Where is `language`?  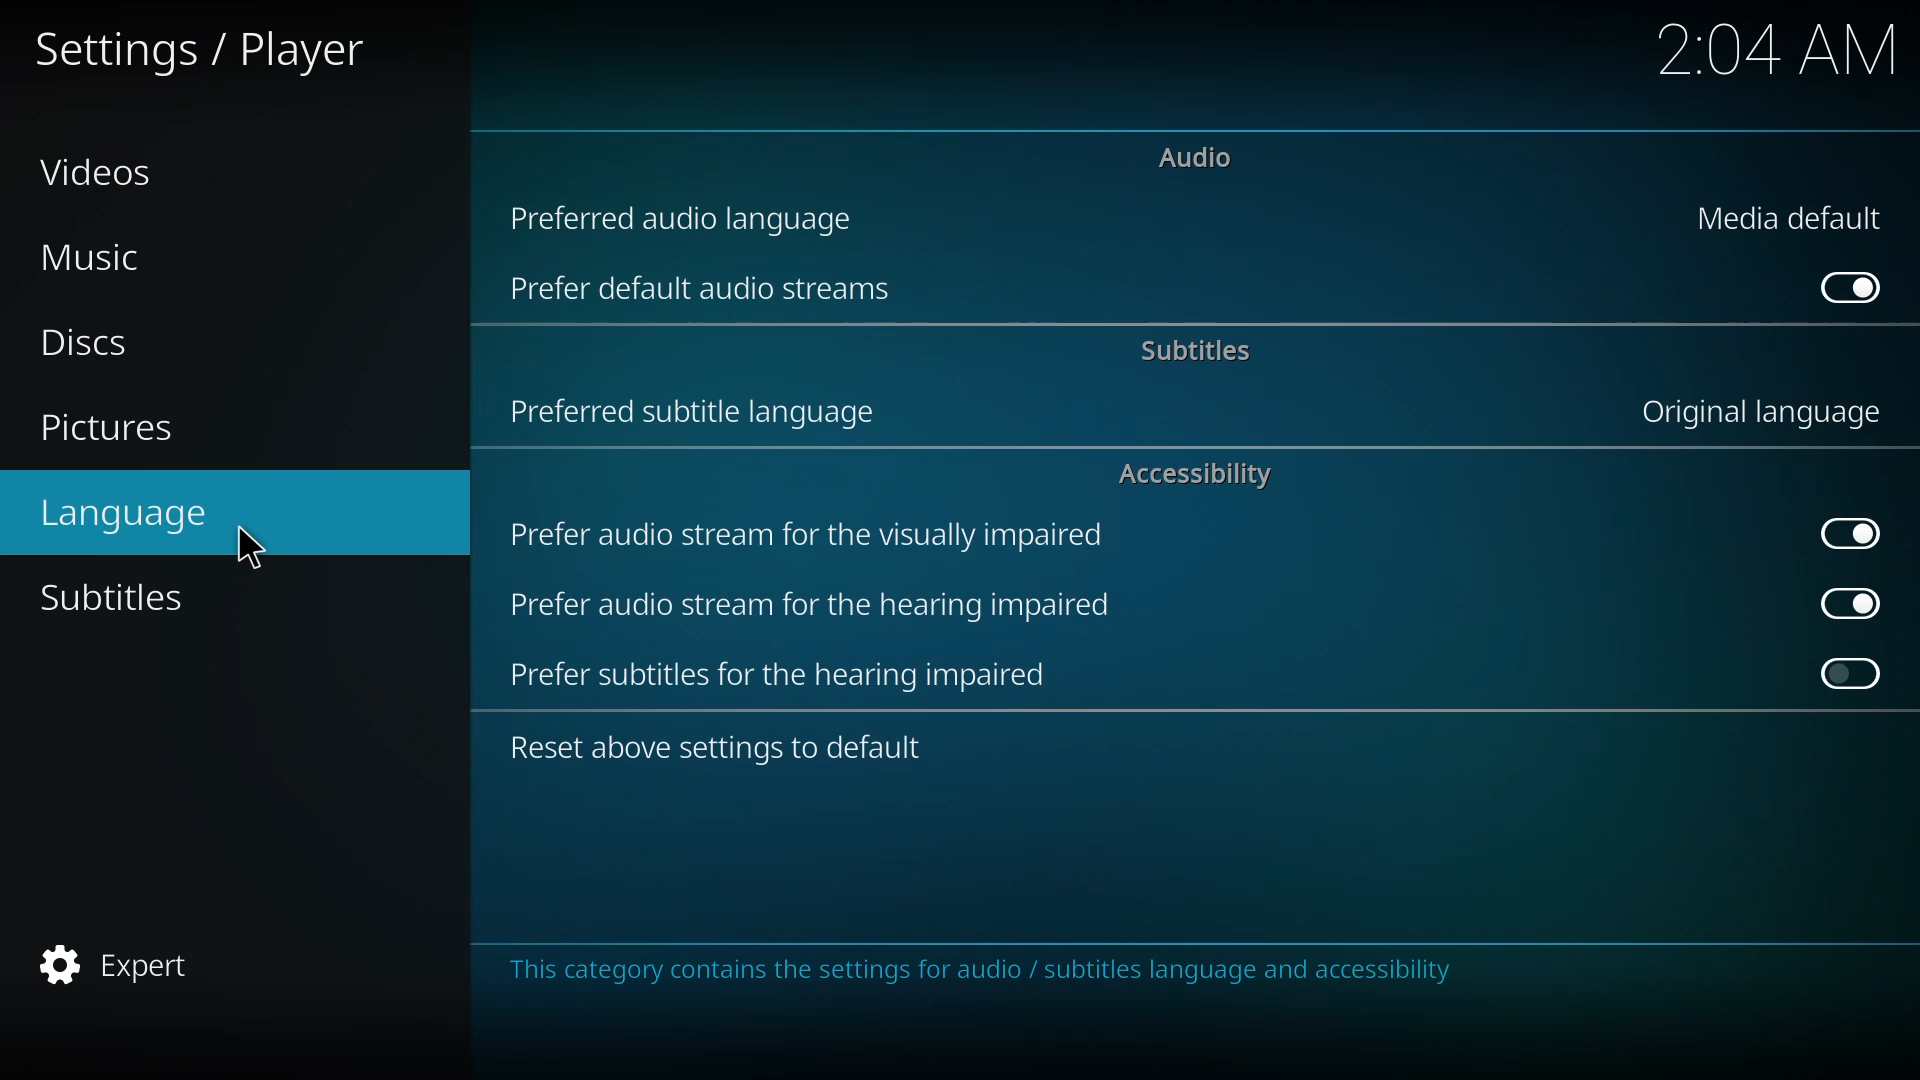
language is located at coordinates (127, 513).